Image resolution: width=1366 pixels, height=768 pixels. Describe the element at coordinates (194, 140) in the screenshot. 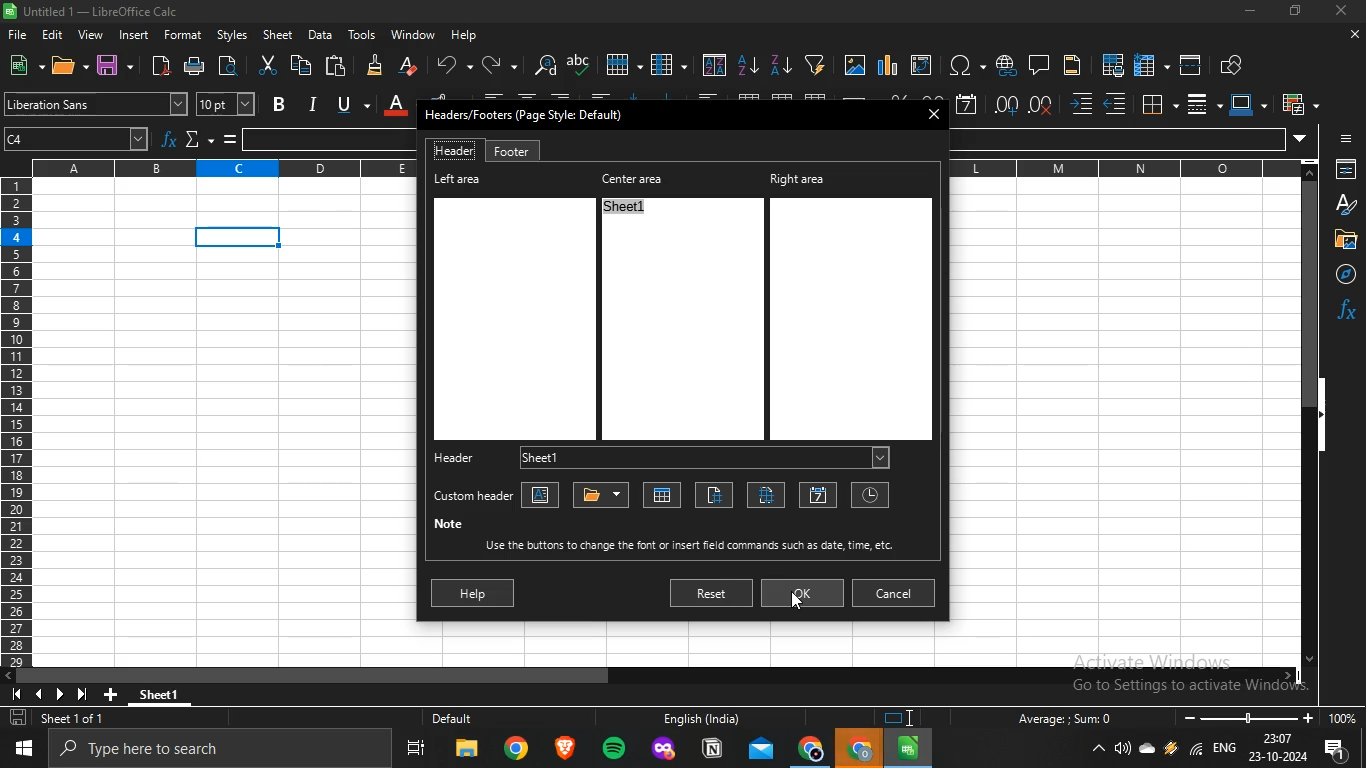

I see `select function` at that location.